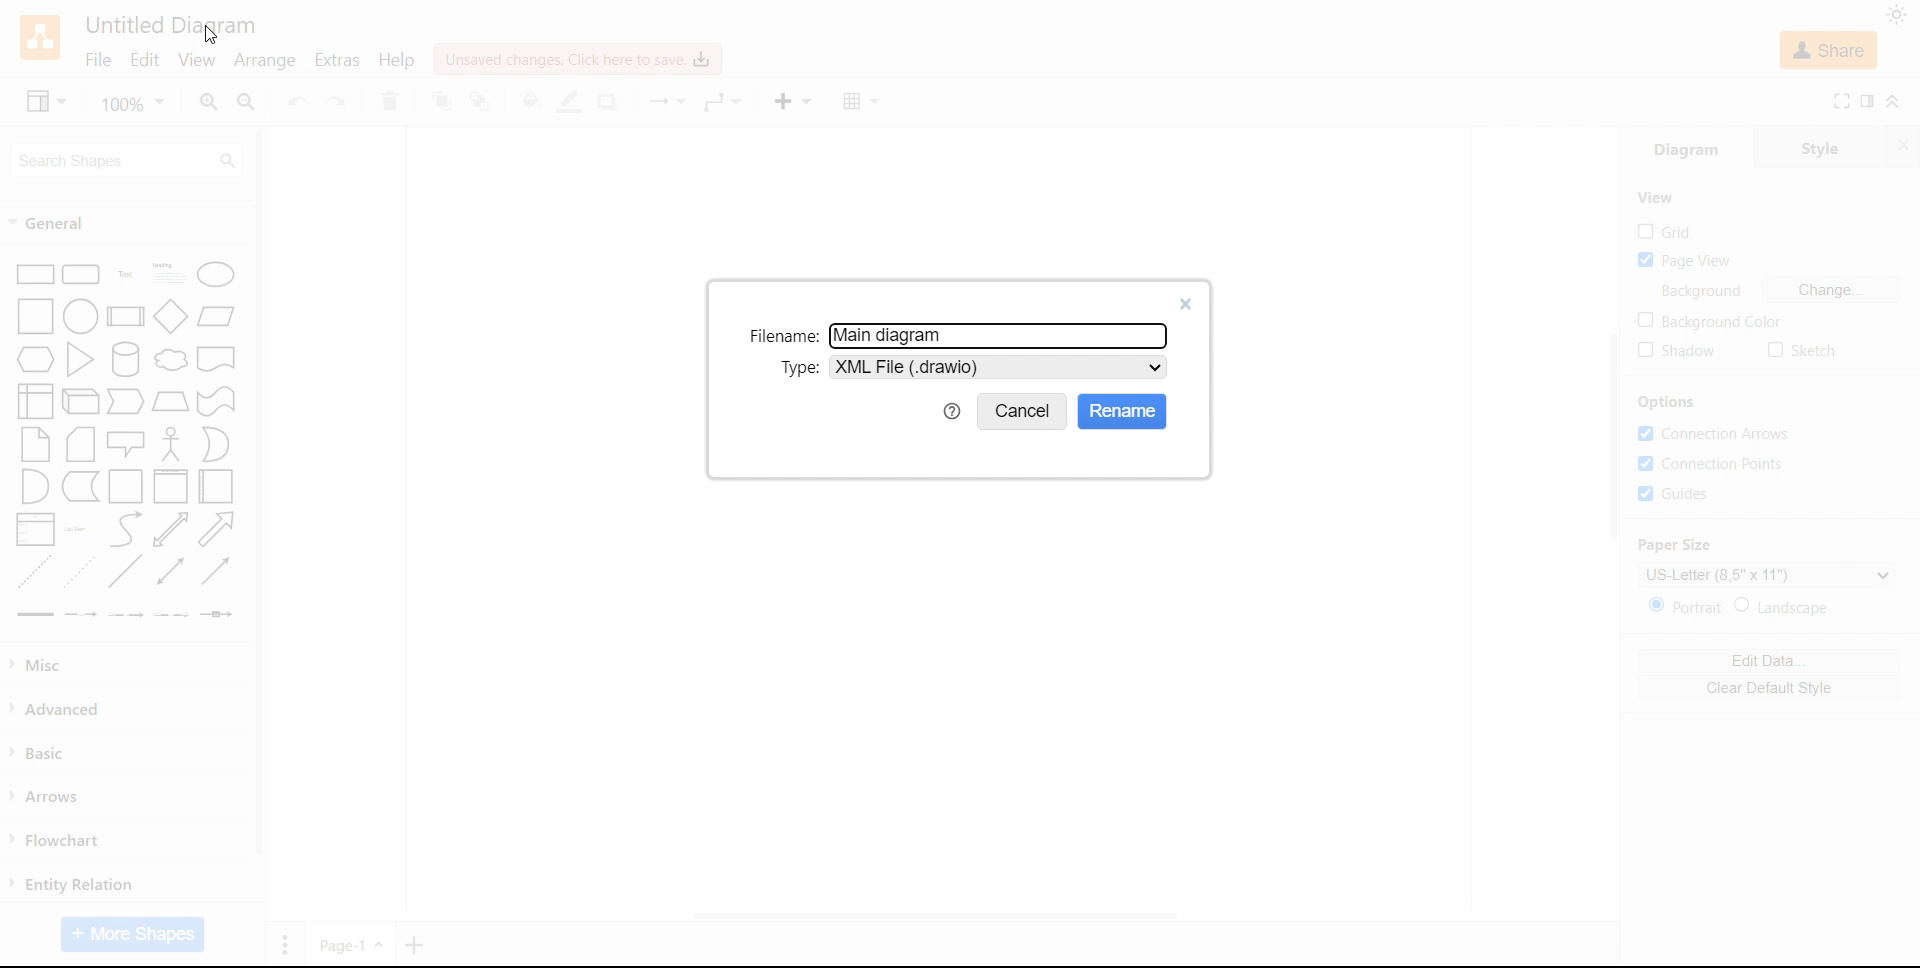 This screenshot has width=1920, height=968. What do you see at coordinates (781, 336) in the screenshot?
I see `text` at bounding box center [781, 336].